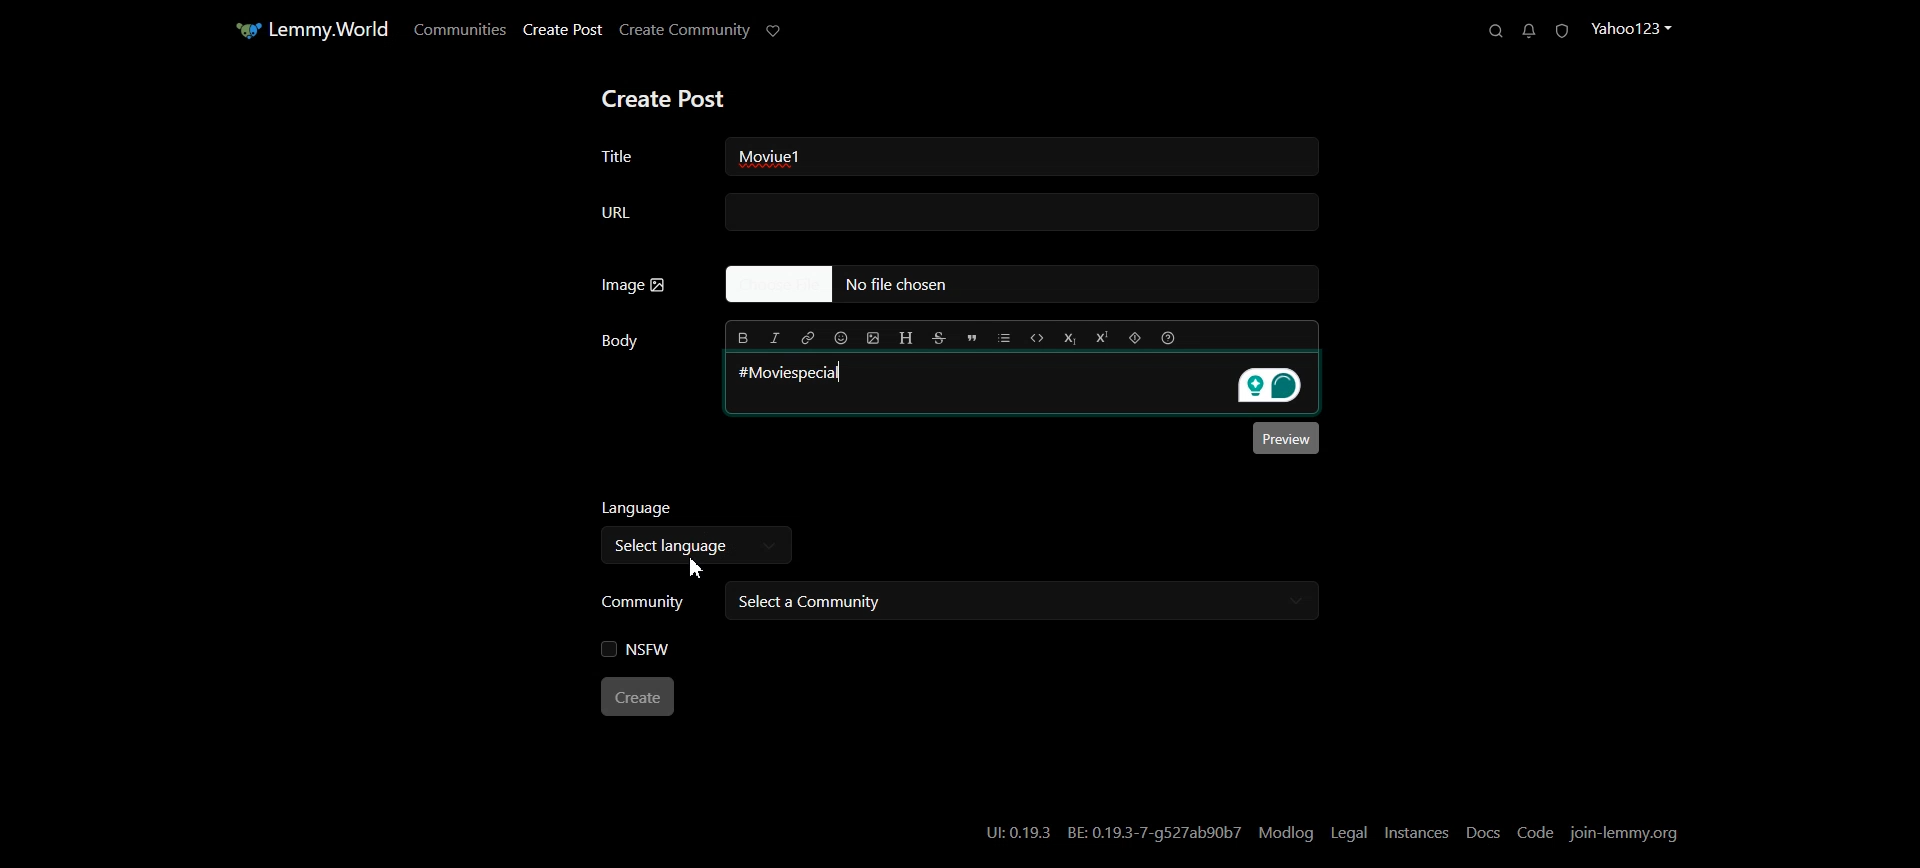  Describe the element at coordinates (663, 100) in the screenshot. I see `Create Post` at that location.